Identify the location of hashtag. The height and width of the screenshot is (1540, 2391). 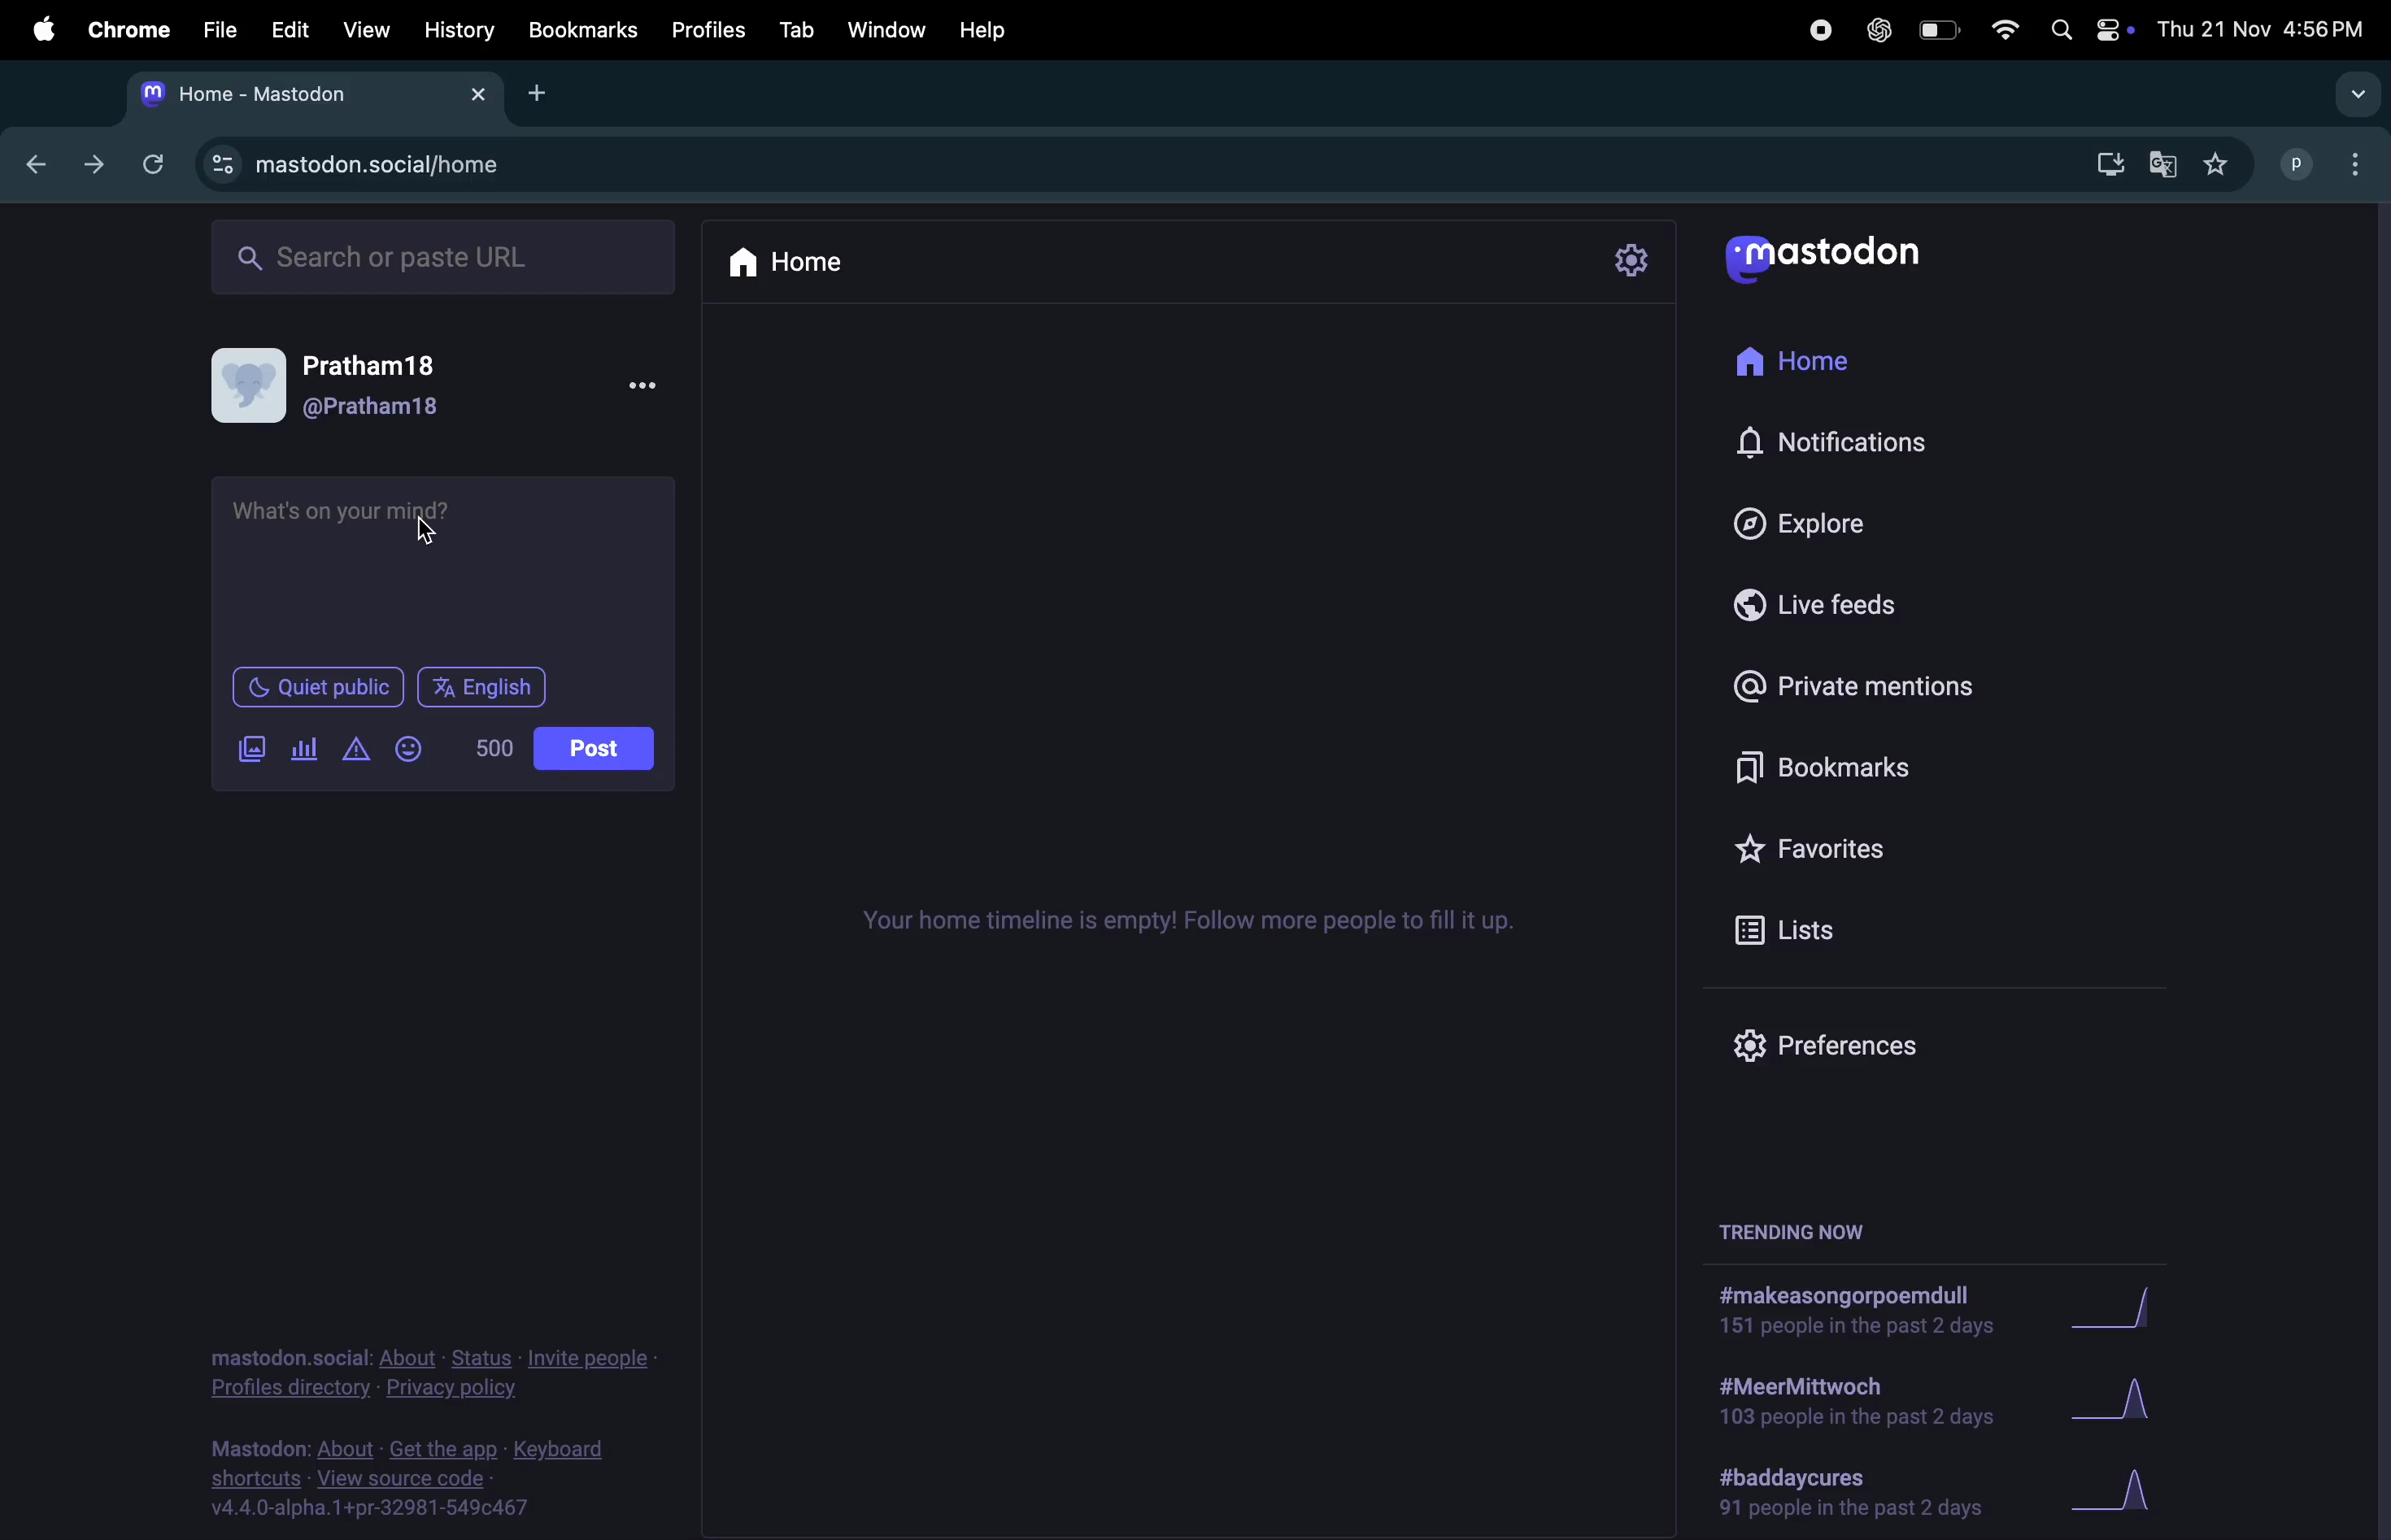
(1842, 1405).